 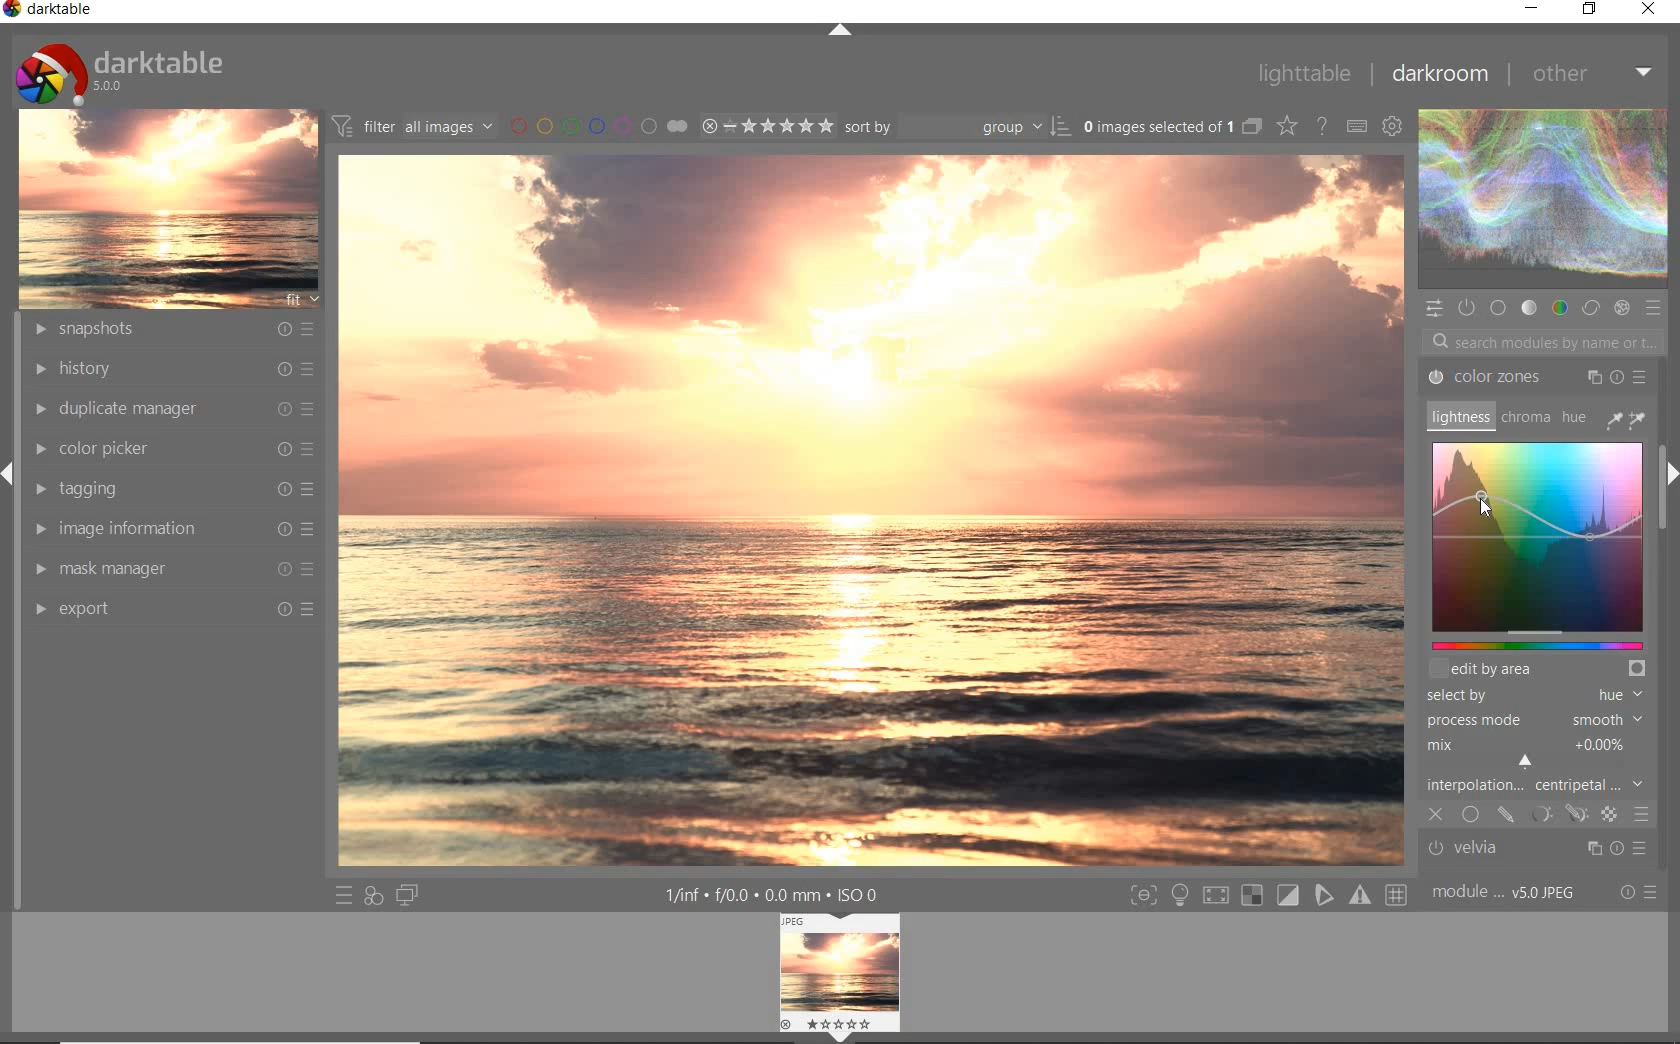 What do you see at coordinates (1524, 418) in the screenshot?
I see `CHROMA` at bounding box center [1524, 418].